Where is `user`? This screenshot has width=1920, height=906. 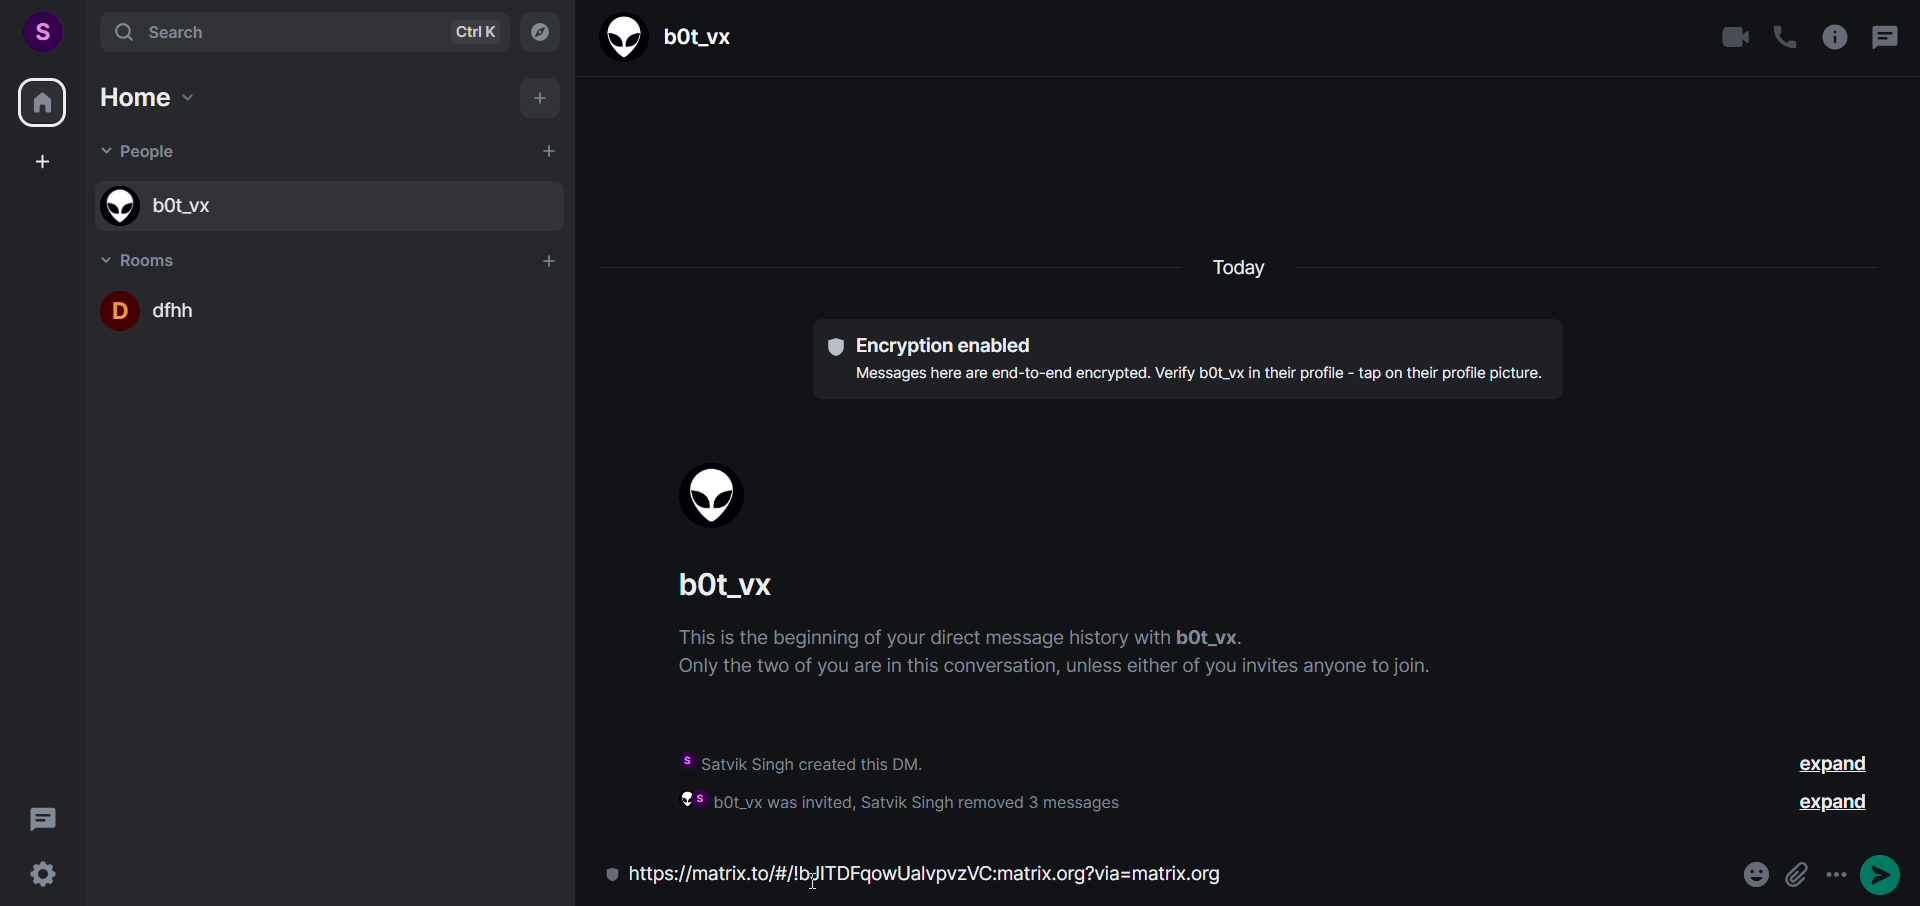 user is located at coordinates (41, 29).